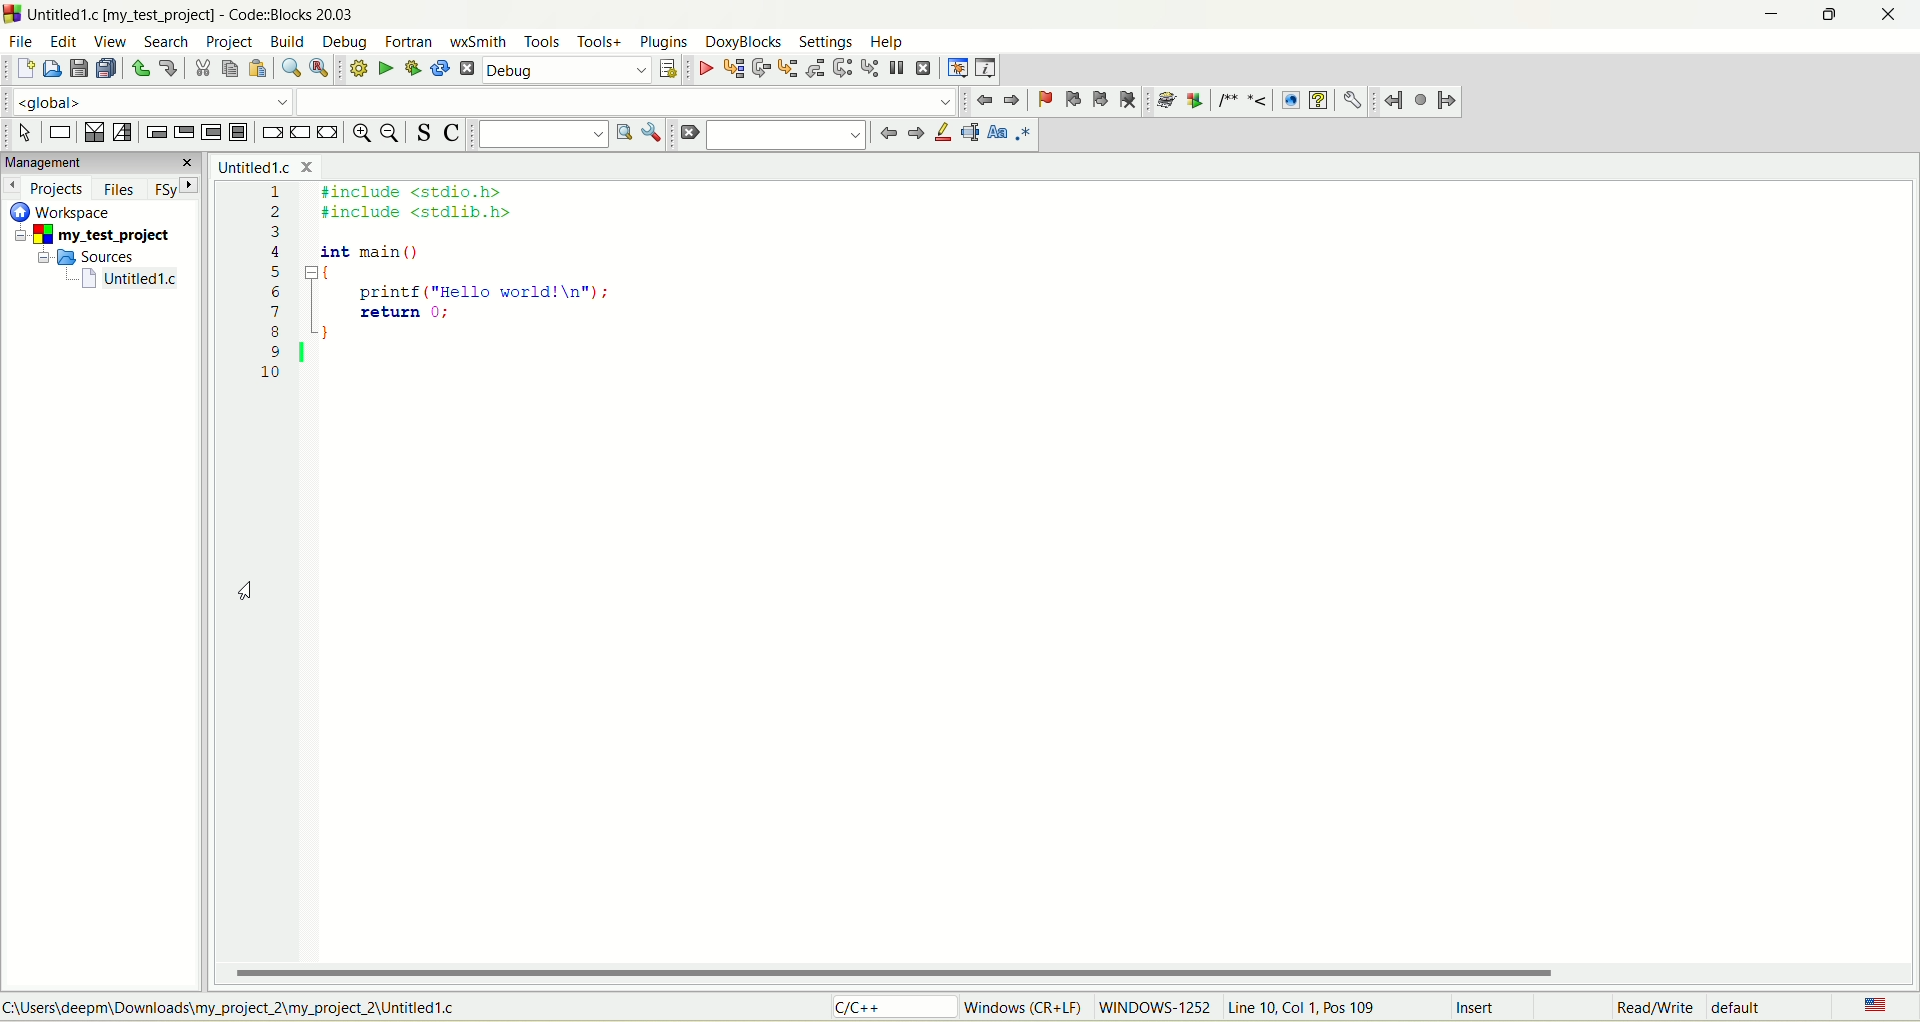 The image size is (1920, 1022). Describe the element at coordinates (1822, 17) in the screenshot. I see `maximize` at that location.